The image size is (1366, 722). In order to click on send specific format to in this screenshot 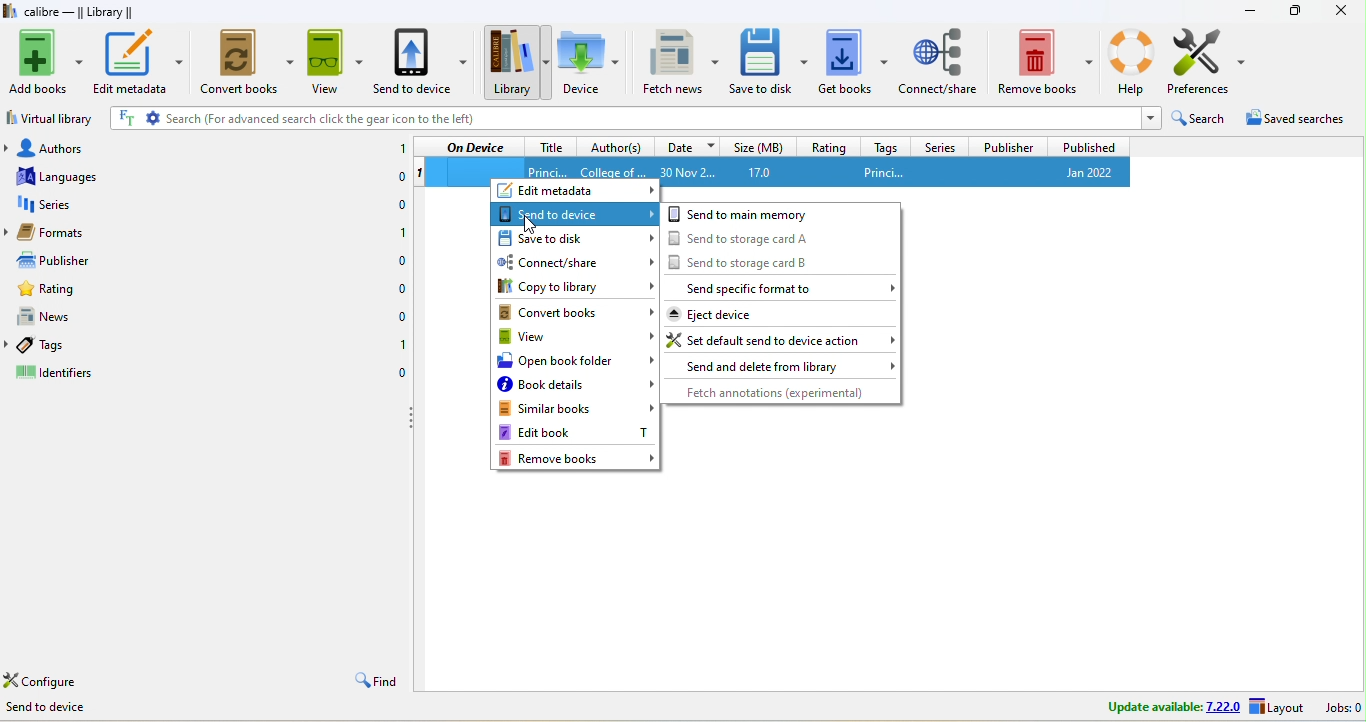, I will do `click(781, 287)`.